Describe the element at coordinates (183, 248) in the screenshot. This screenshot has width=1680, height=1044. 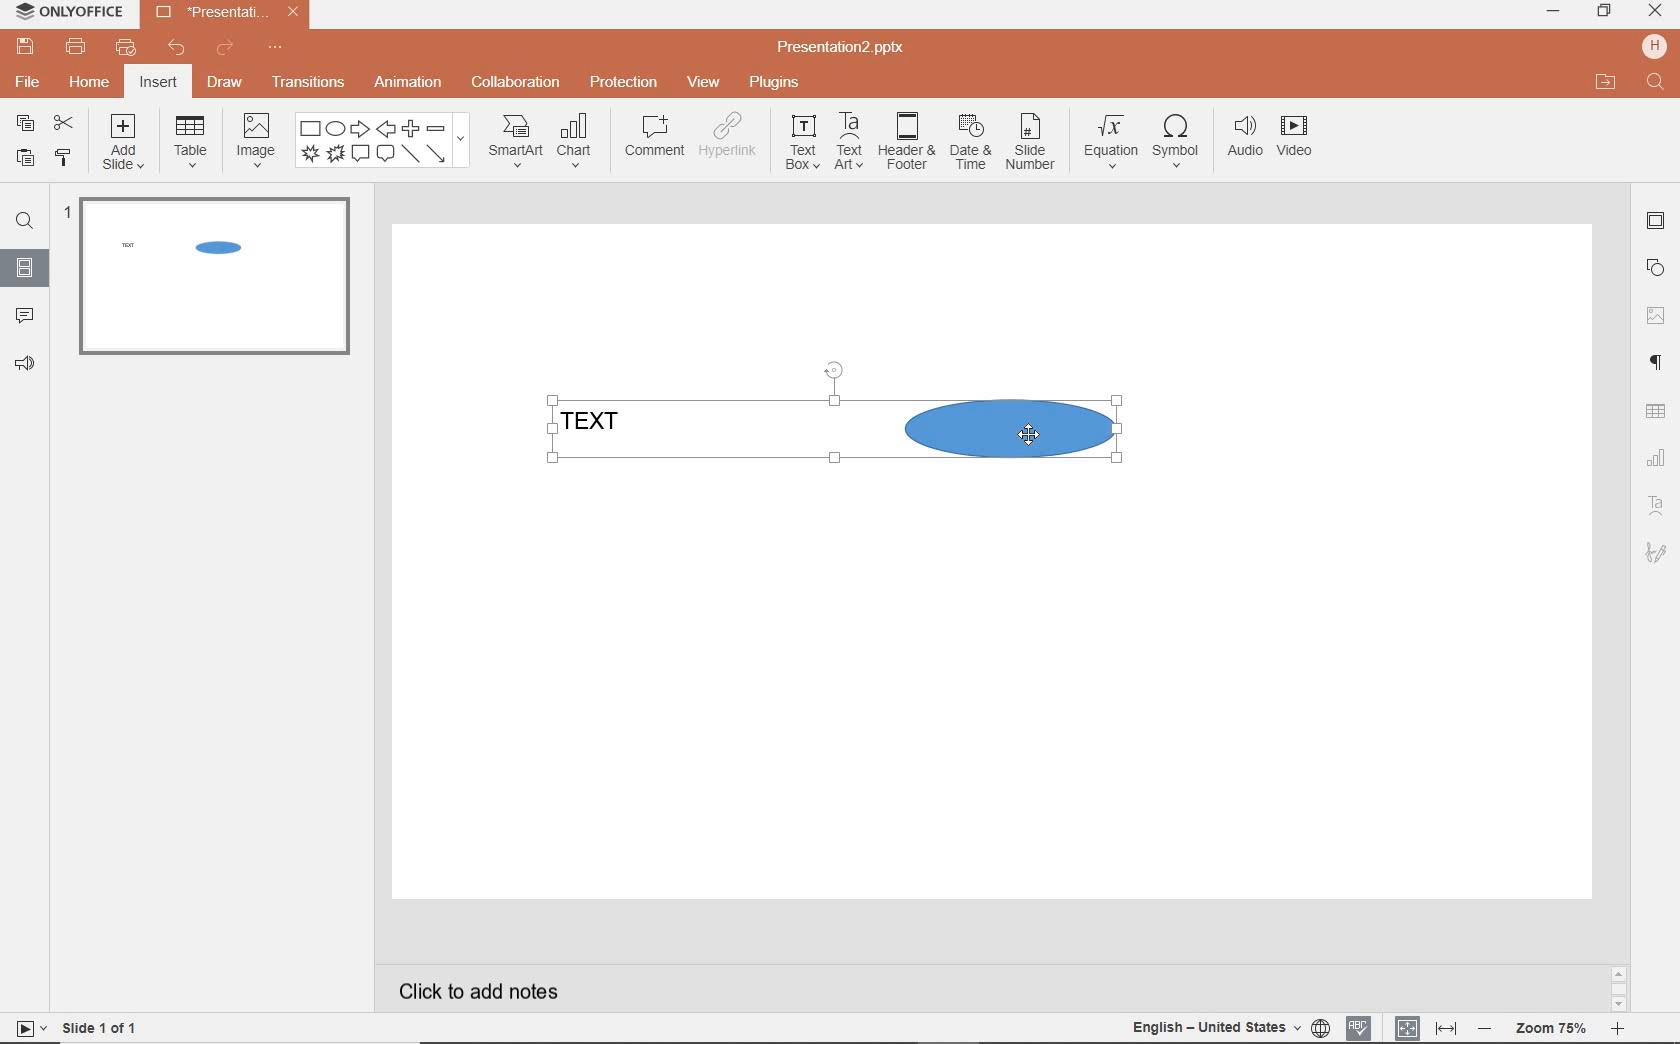
I see `TEXT & SHAPE GROUPED` at that location.